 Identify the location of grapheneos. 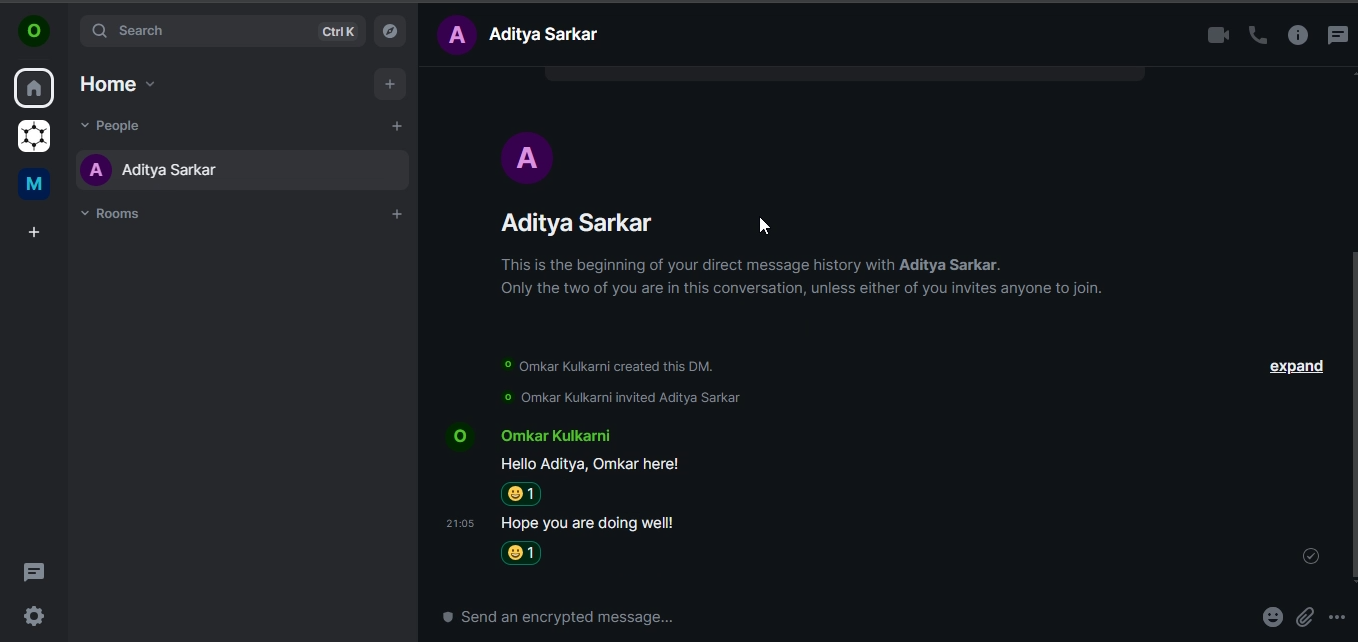
(32, 137).